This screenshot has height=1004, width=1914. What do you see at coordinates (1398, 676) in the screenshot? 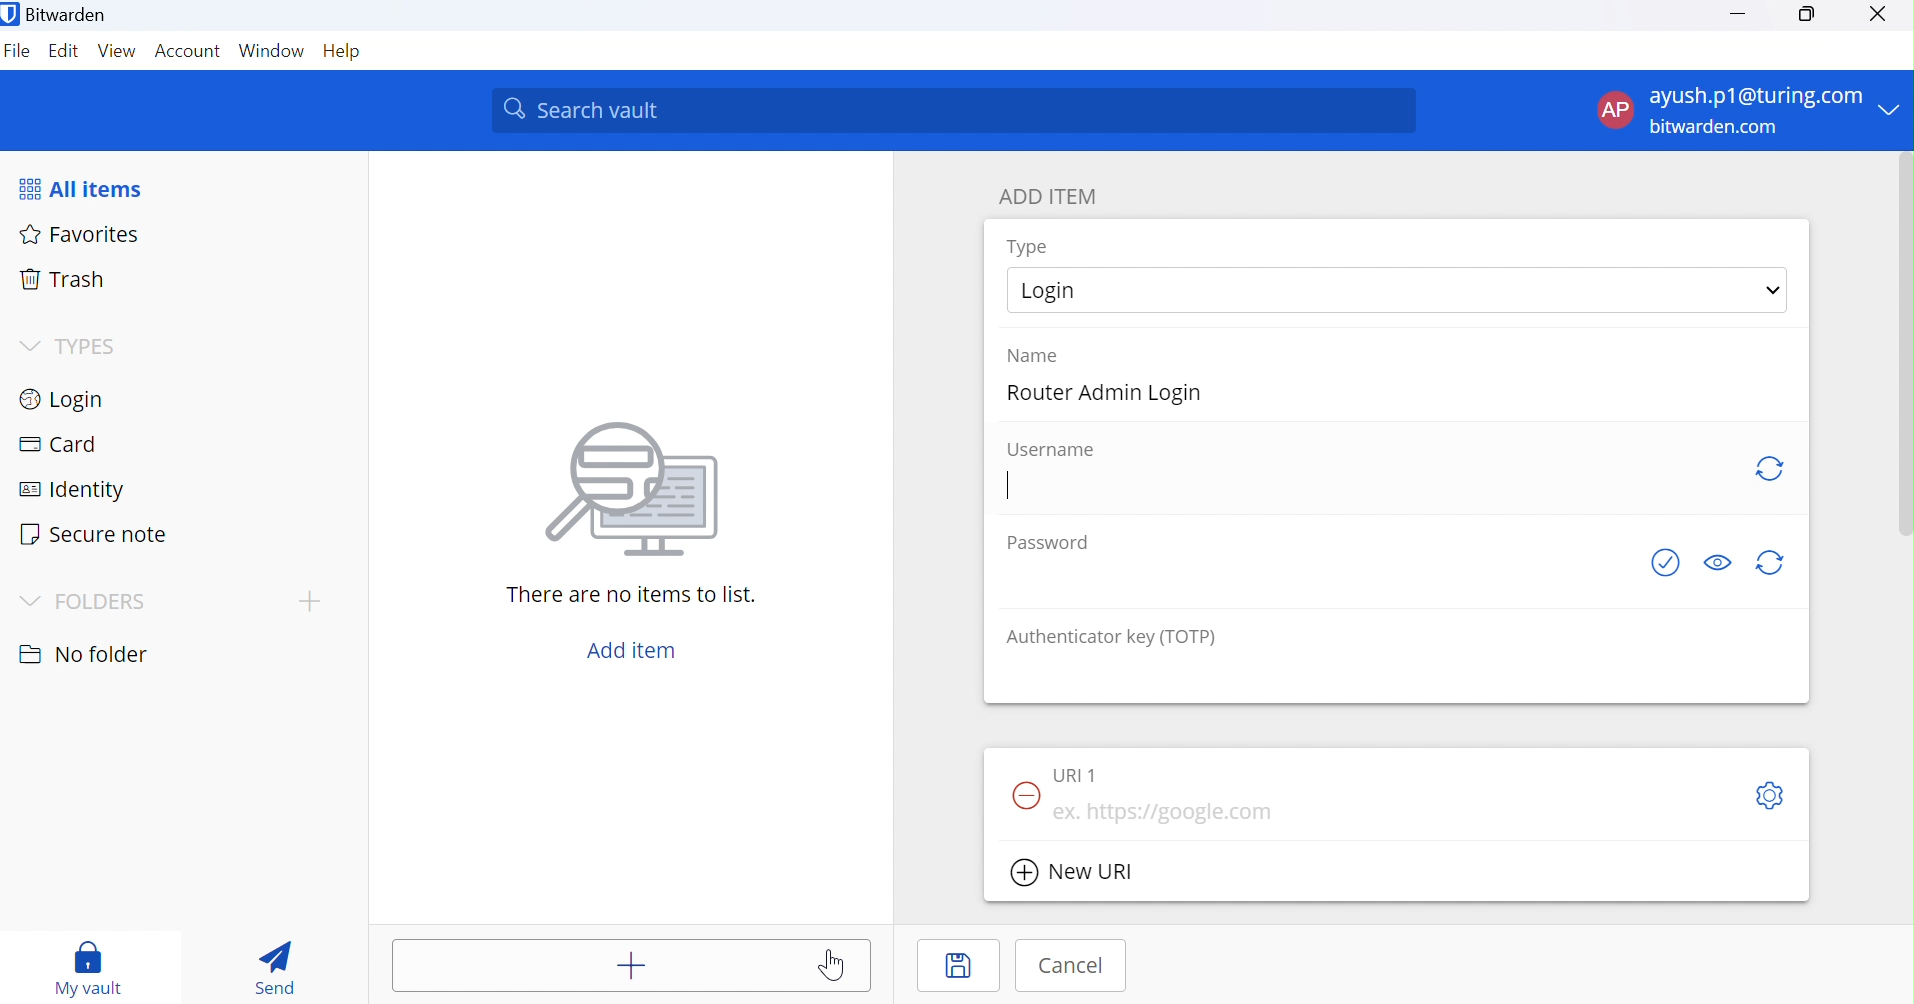
I see `add authenticator key (TOTP)` at bounding box center [1398, 676].